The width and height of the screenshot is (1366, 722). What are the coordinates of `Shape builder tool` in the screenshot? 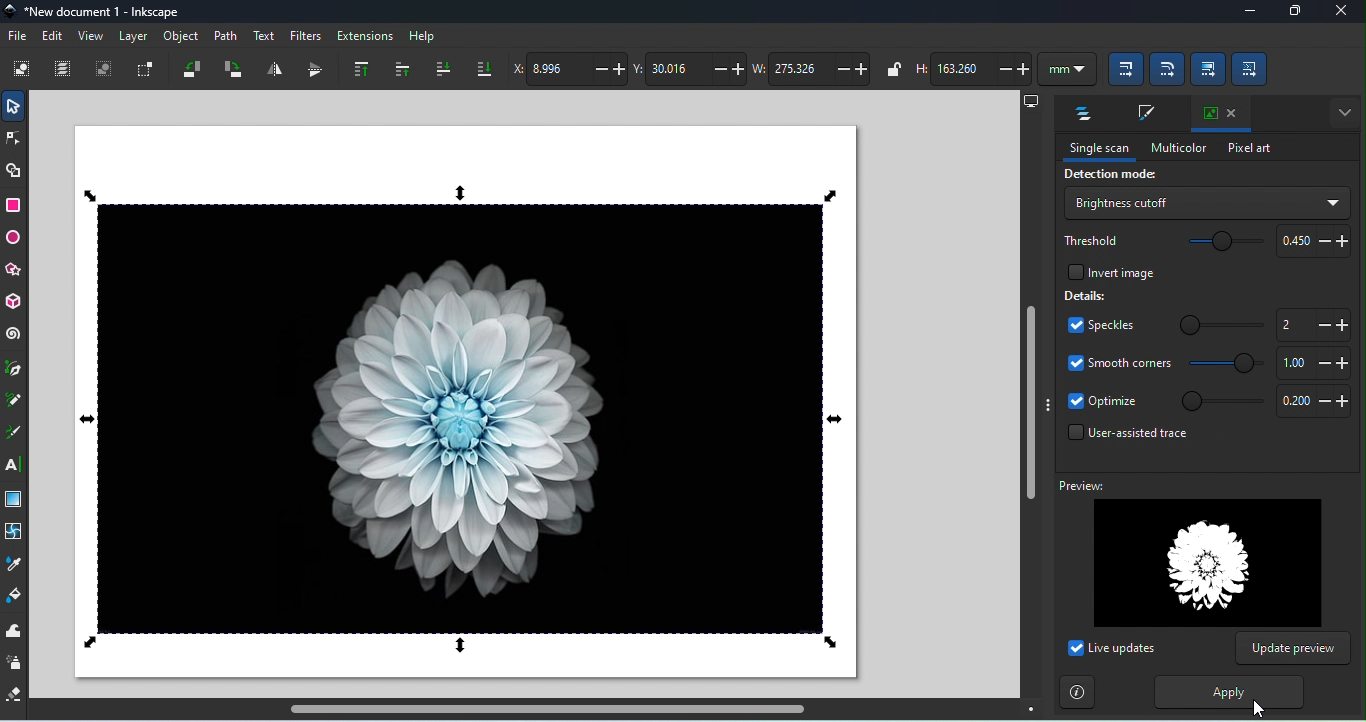 It's located at (13, 172).